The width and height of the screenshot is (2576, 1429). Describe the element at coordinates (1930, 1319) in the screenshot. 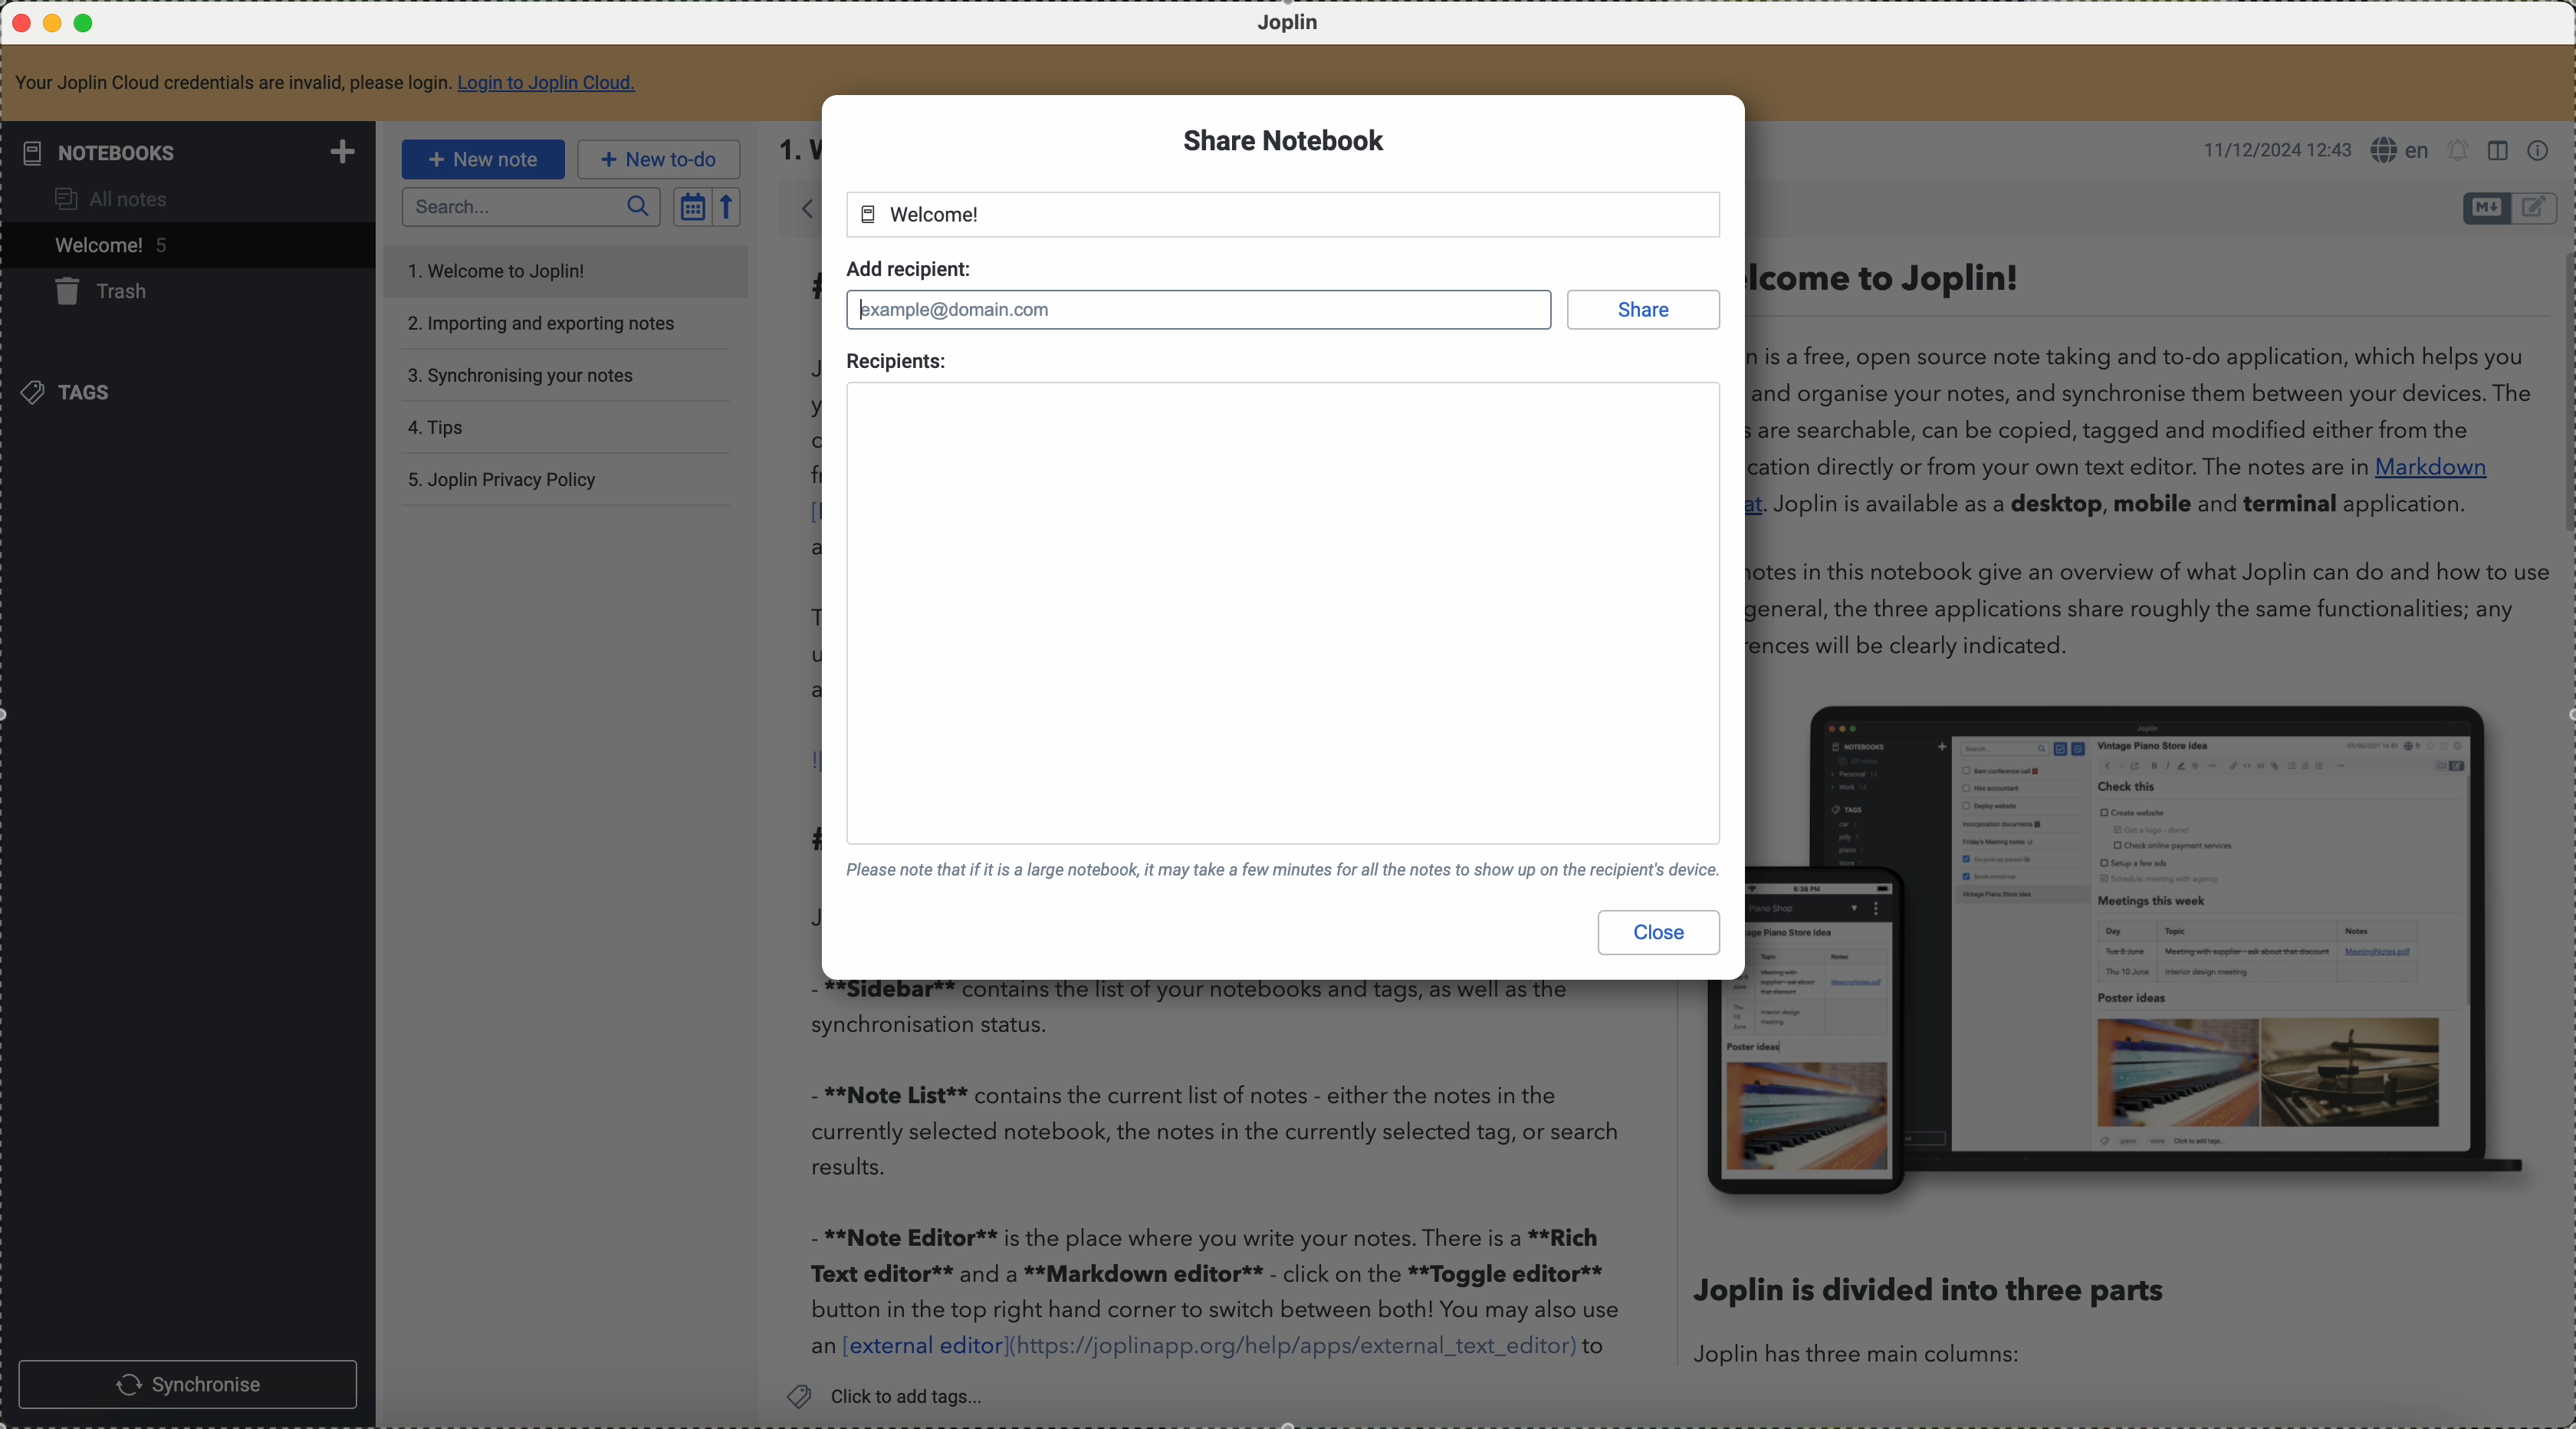

I see `Joplin is divided into three parts Joplin has three main columns:` at that location.